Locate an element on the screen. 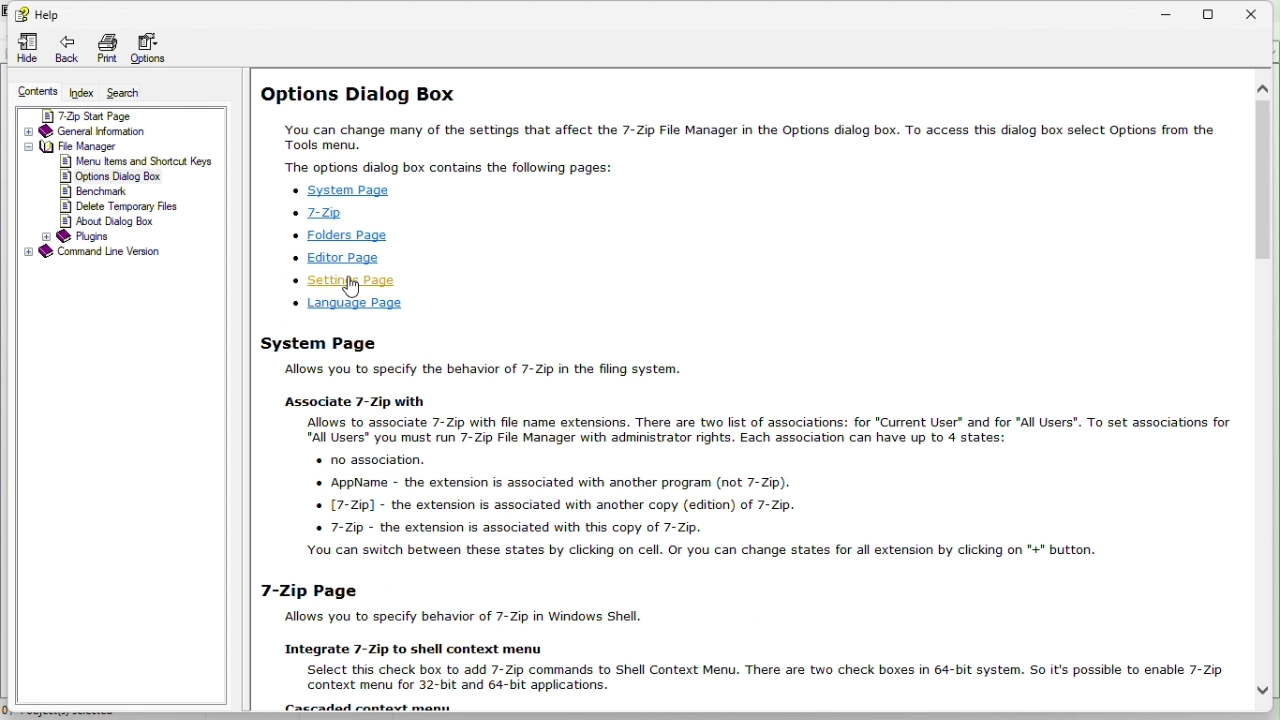  Contents is located at coordinates (29, 92).